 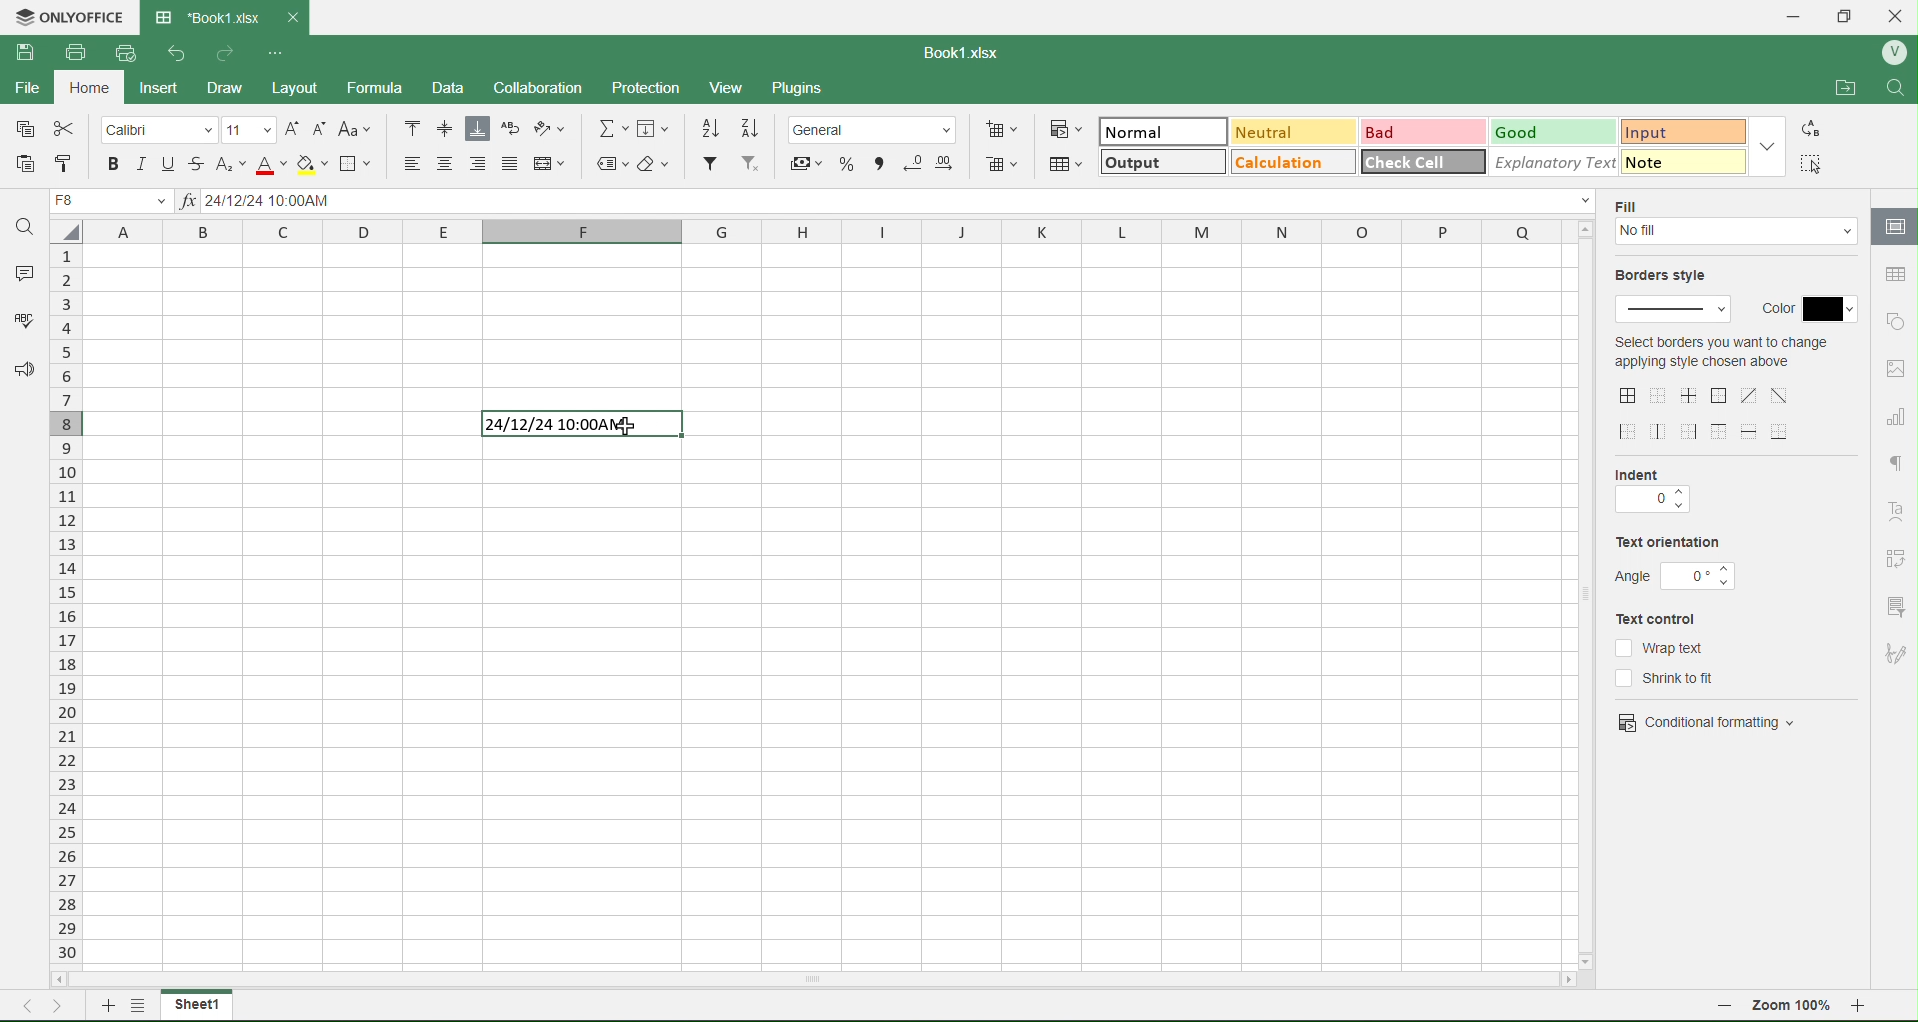 What do you see at coordinates (115, 203) in the screenshot?
I see `Fill Option` at bounding box center [115, 203].